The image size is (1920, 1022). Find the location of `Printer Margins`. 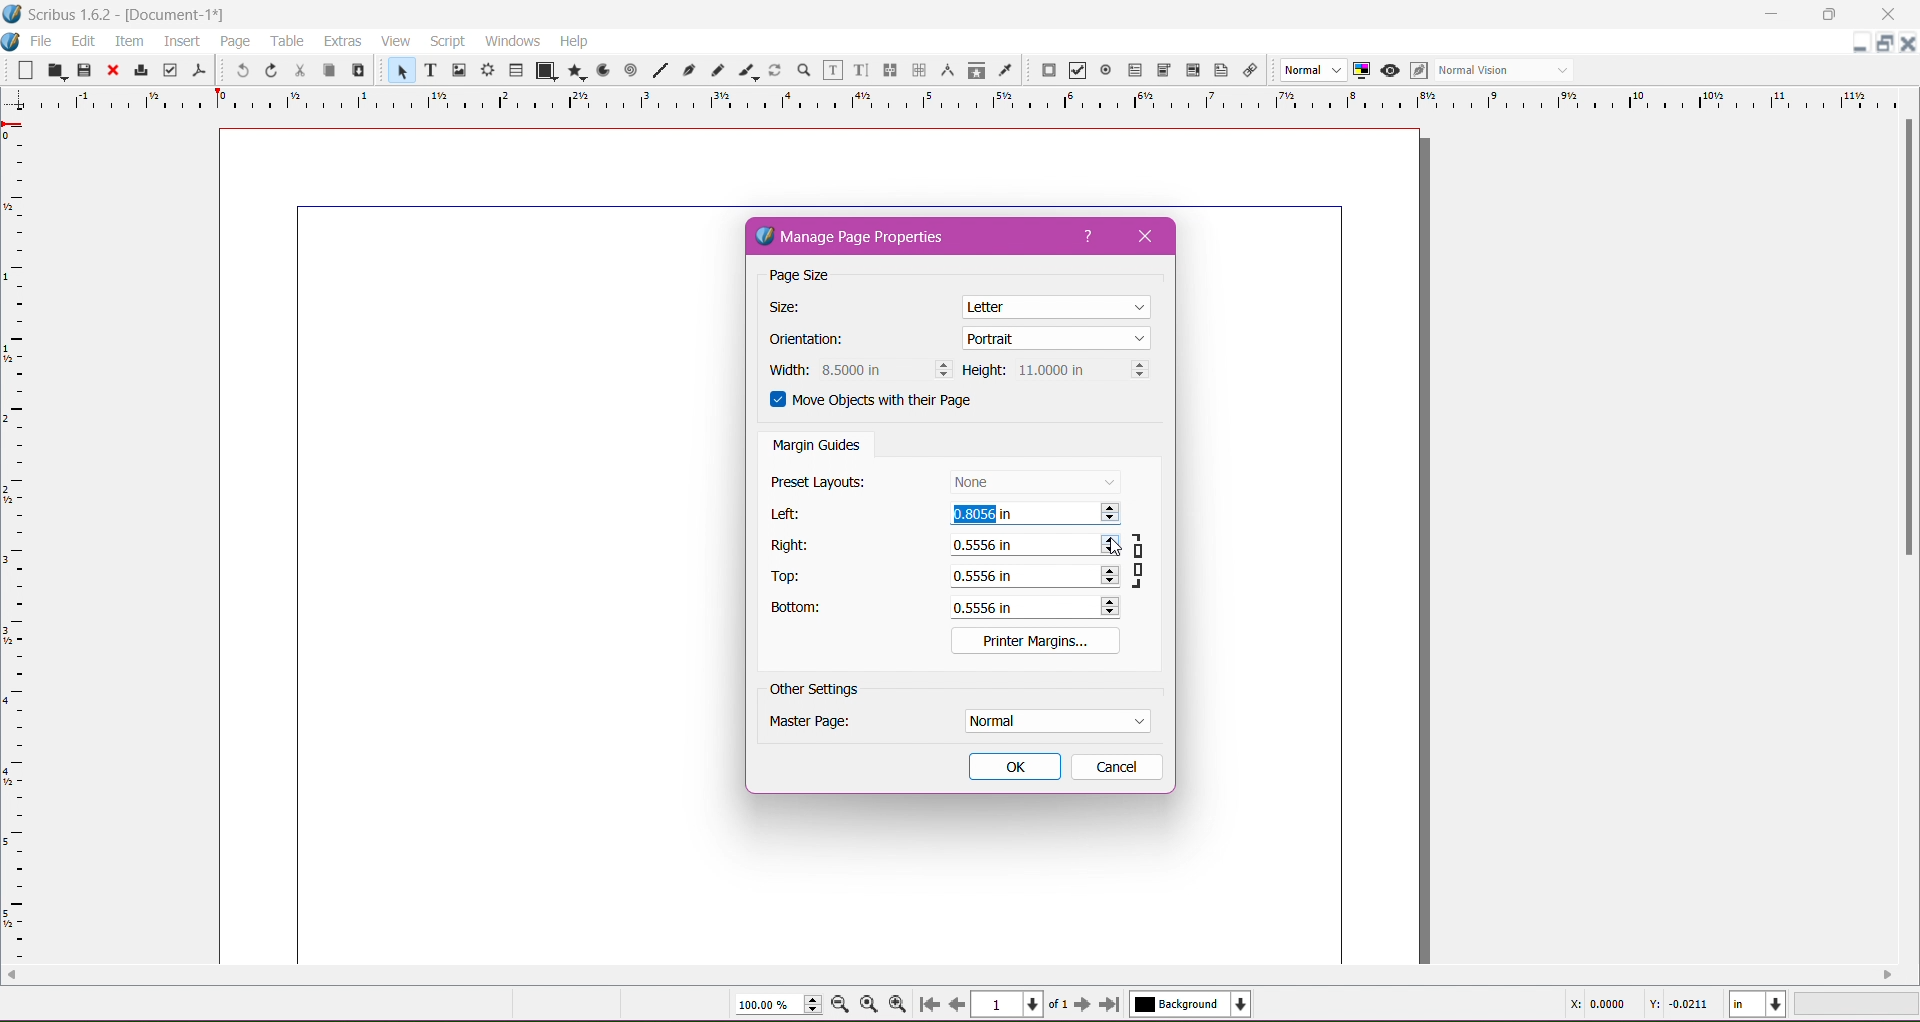

Printer Margins is located at coordinates (1035, 640).